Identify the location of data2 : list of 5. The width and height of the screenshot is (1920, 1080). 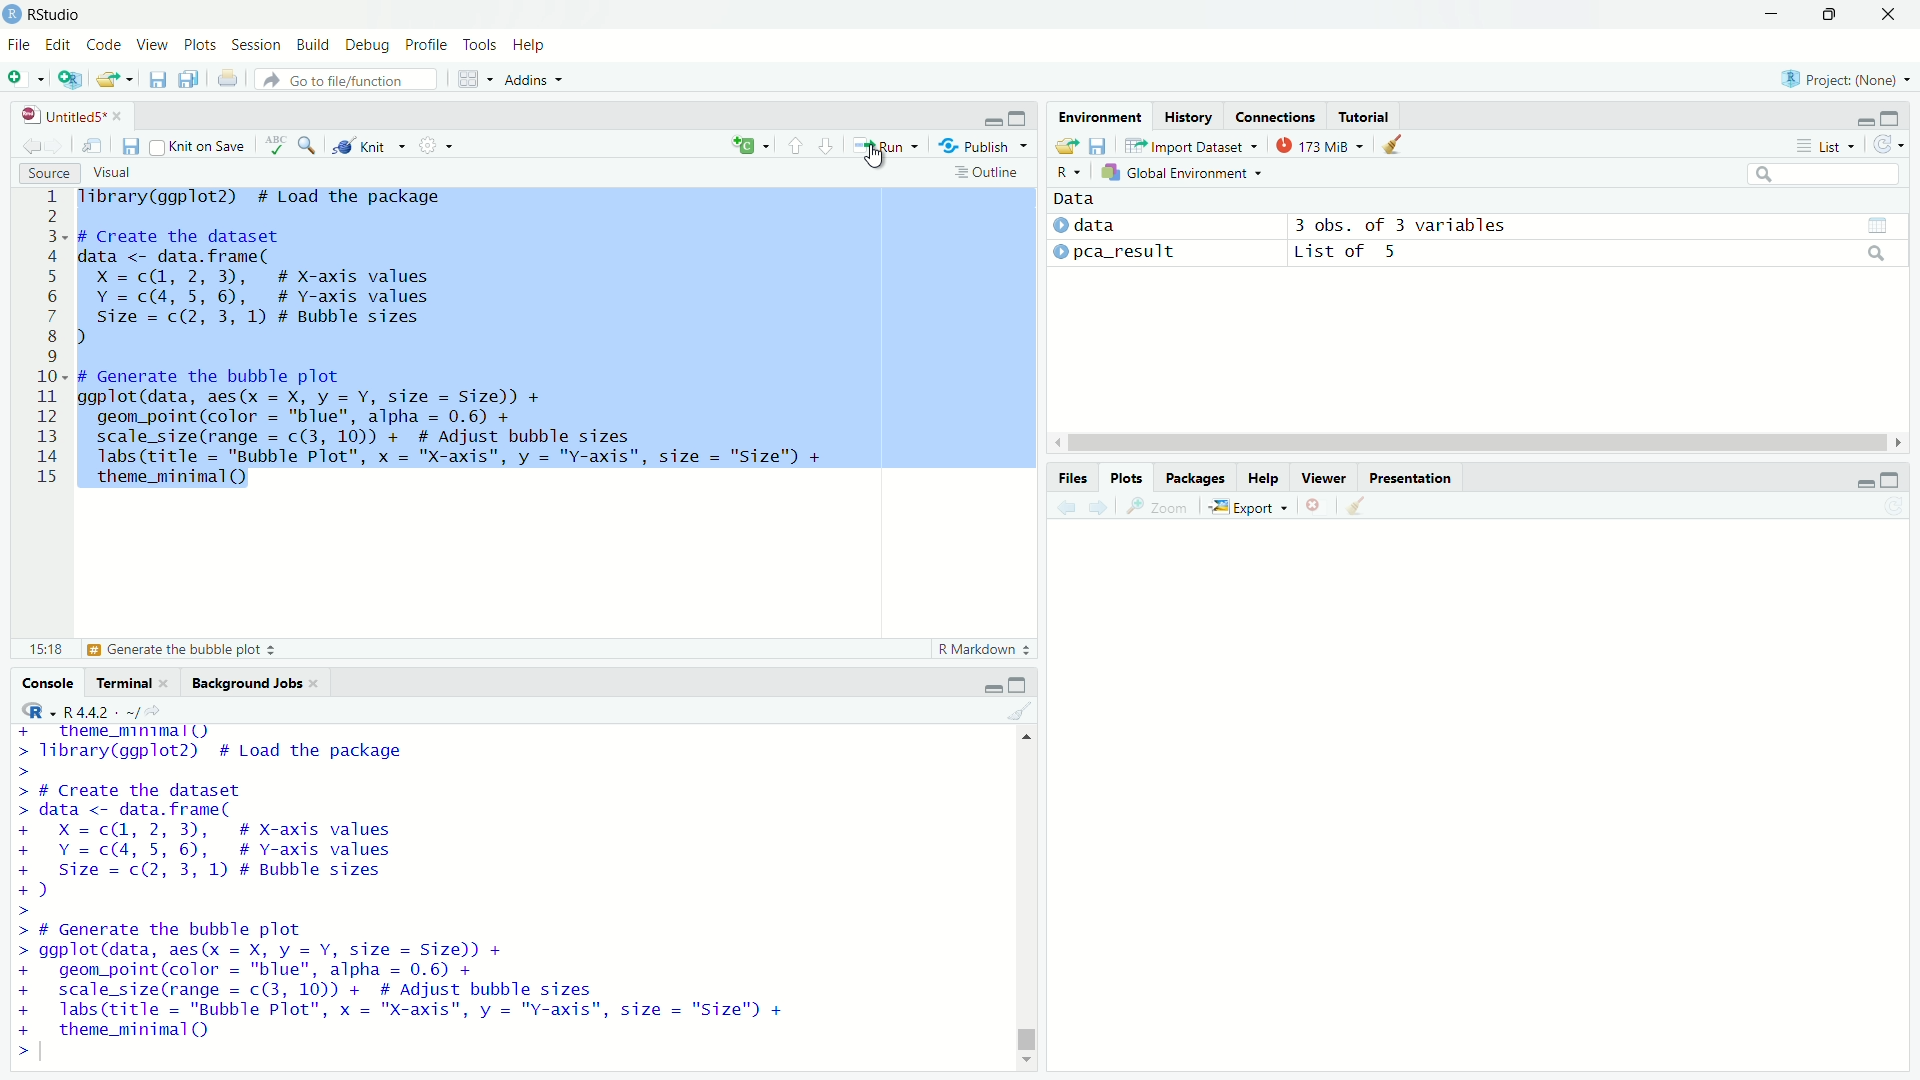
(1596, 254).